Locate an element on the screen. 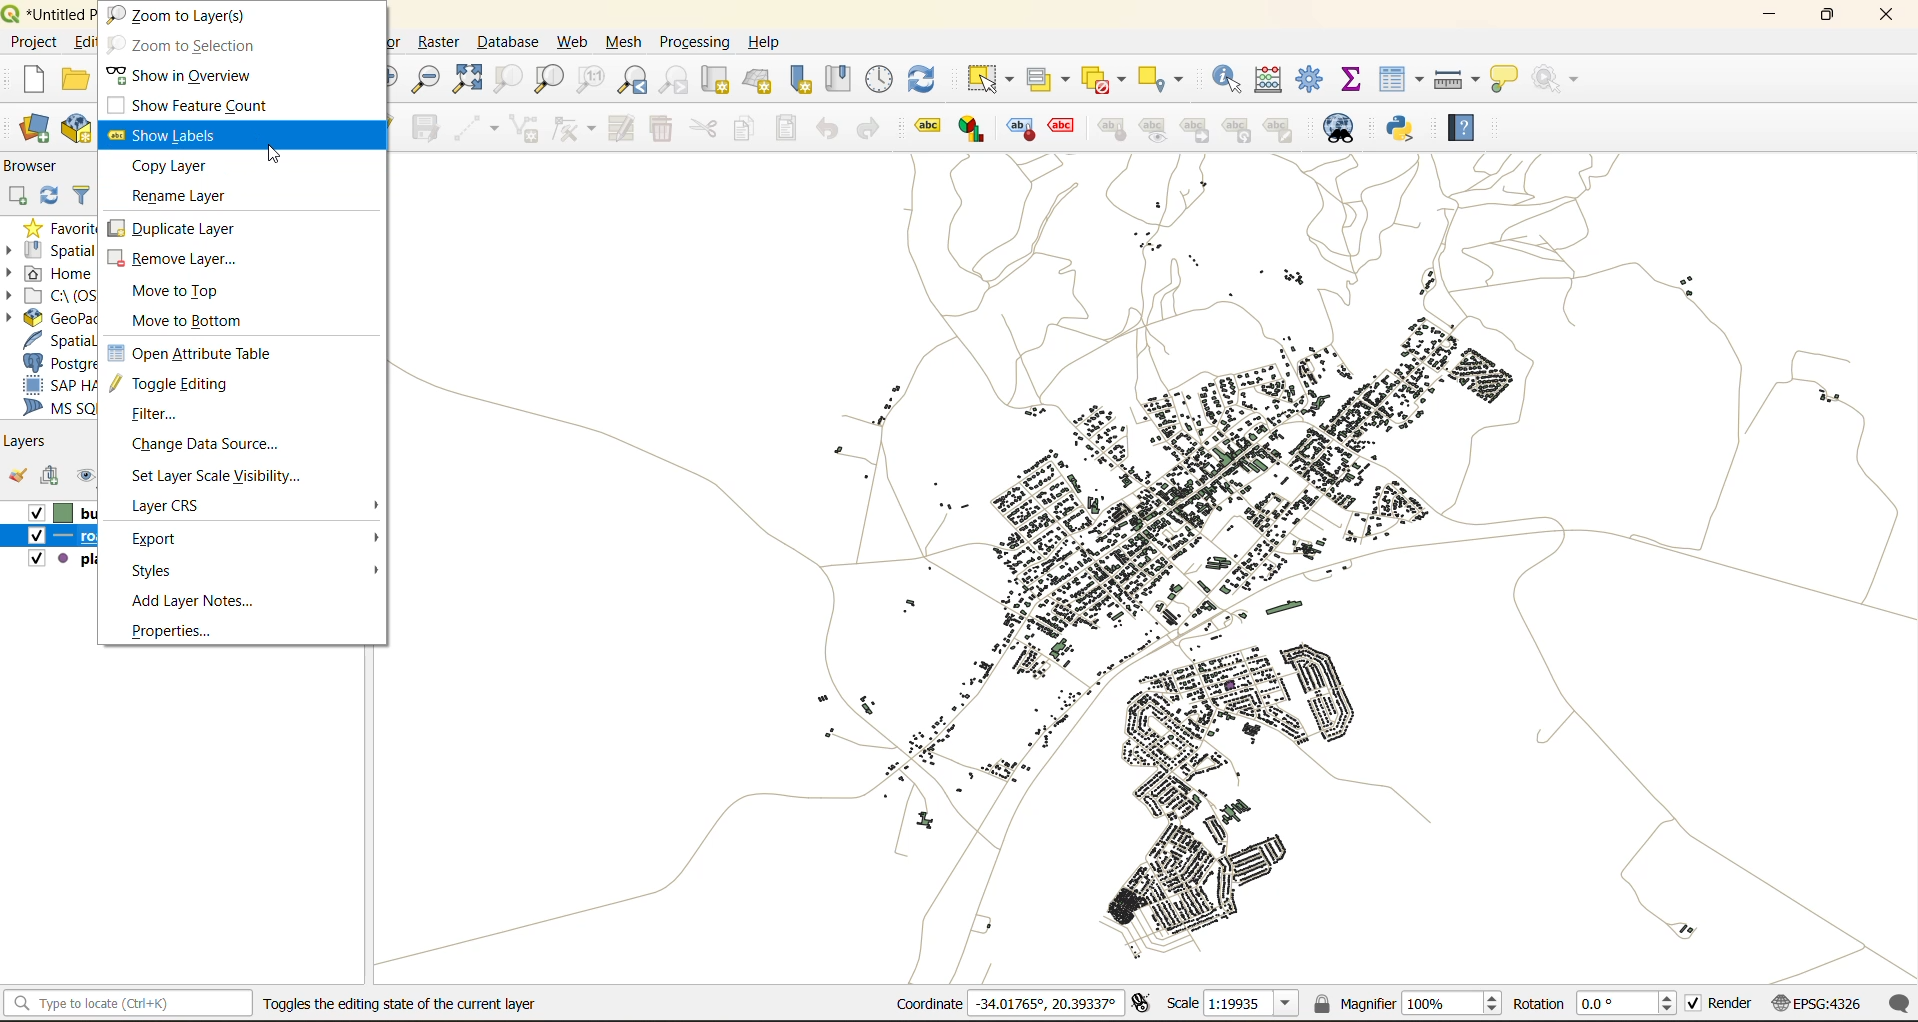  save edits is located at coordinates (426, 129).